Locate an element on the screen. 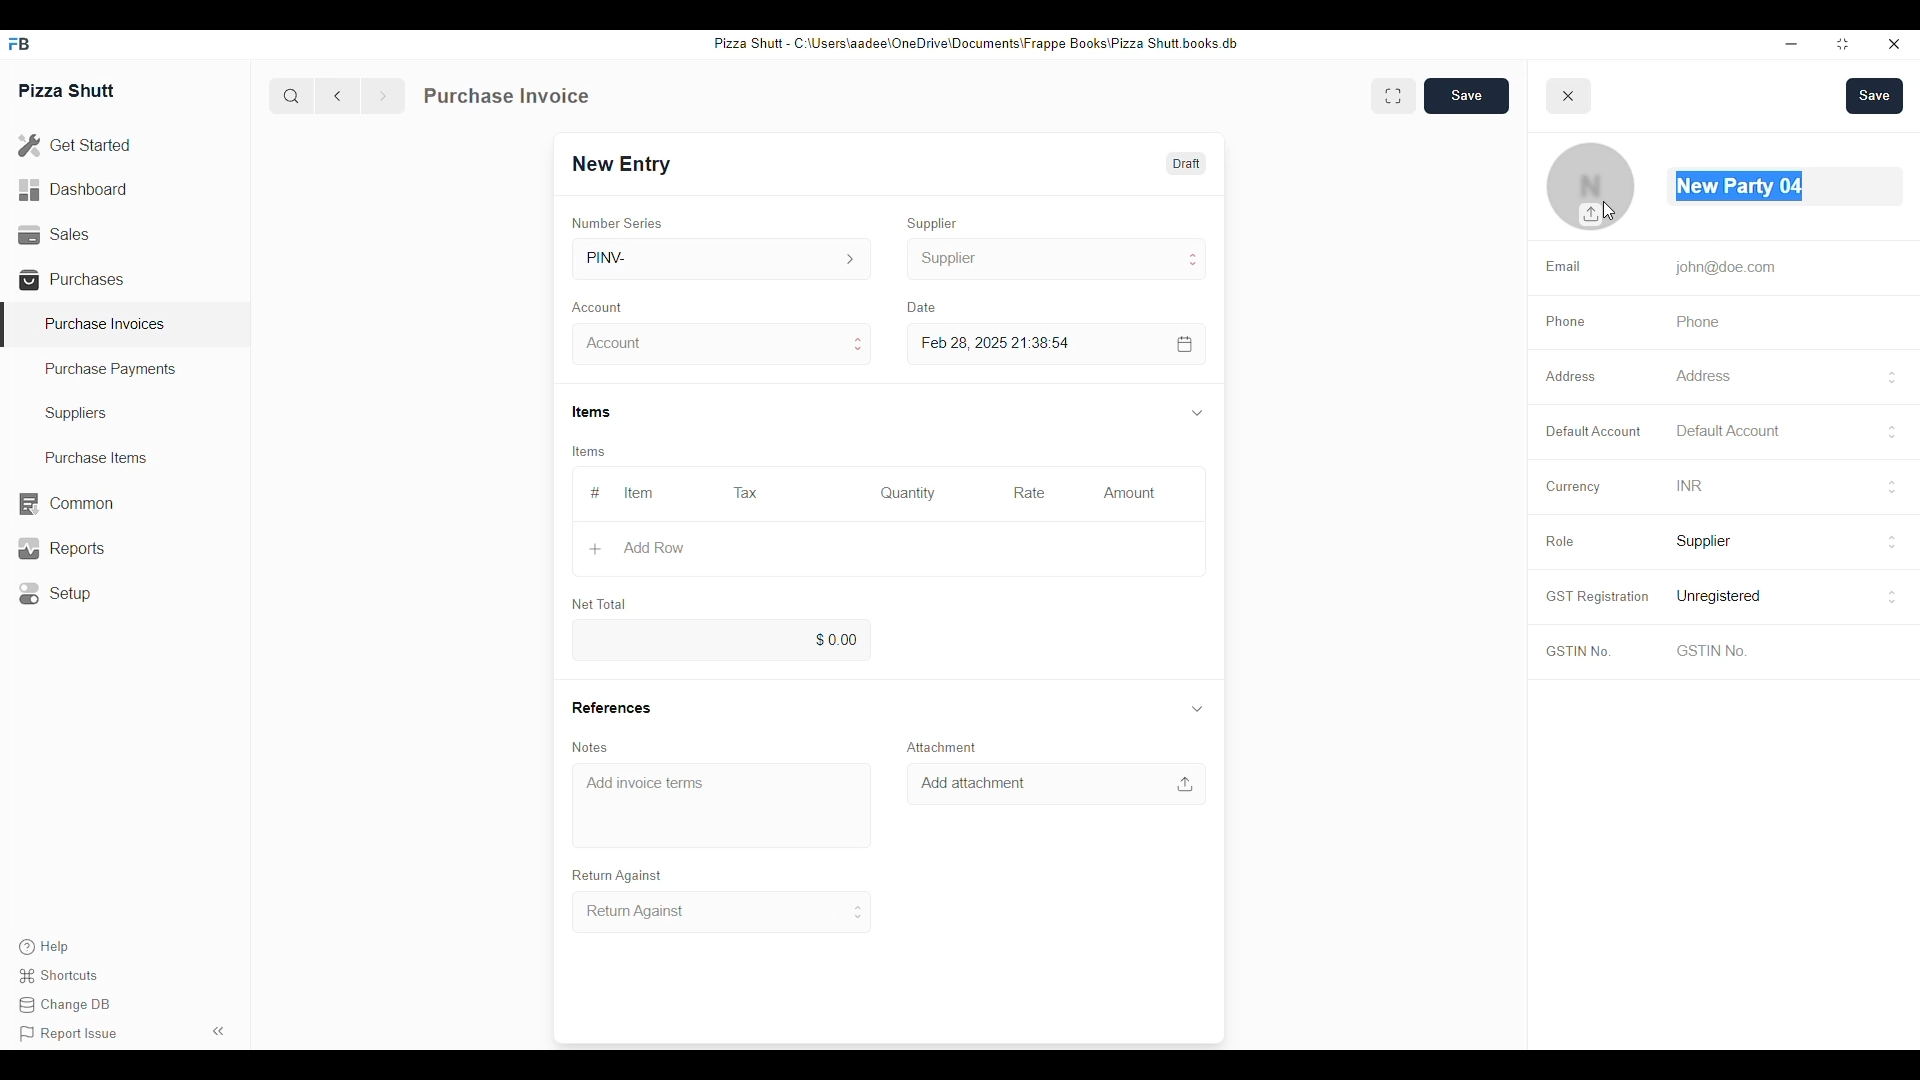 The image size is (1920, 1080). forward is located at coordinates (382, 96).